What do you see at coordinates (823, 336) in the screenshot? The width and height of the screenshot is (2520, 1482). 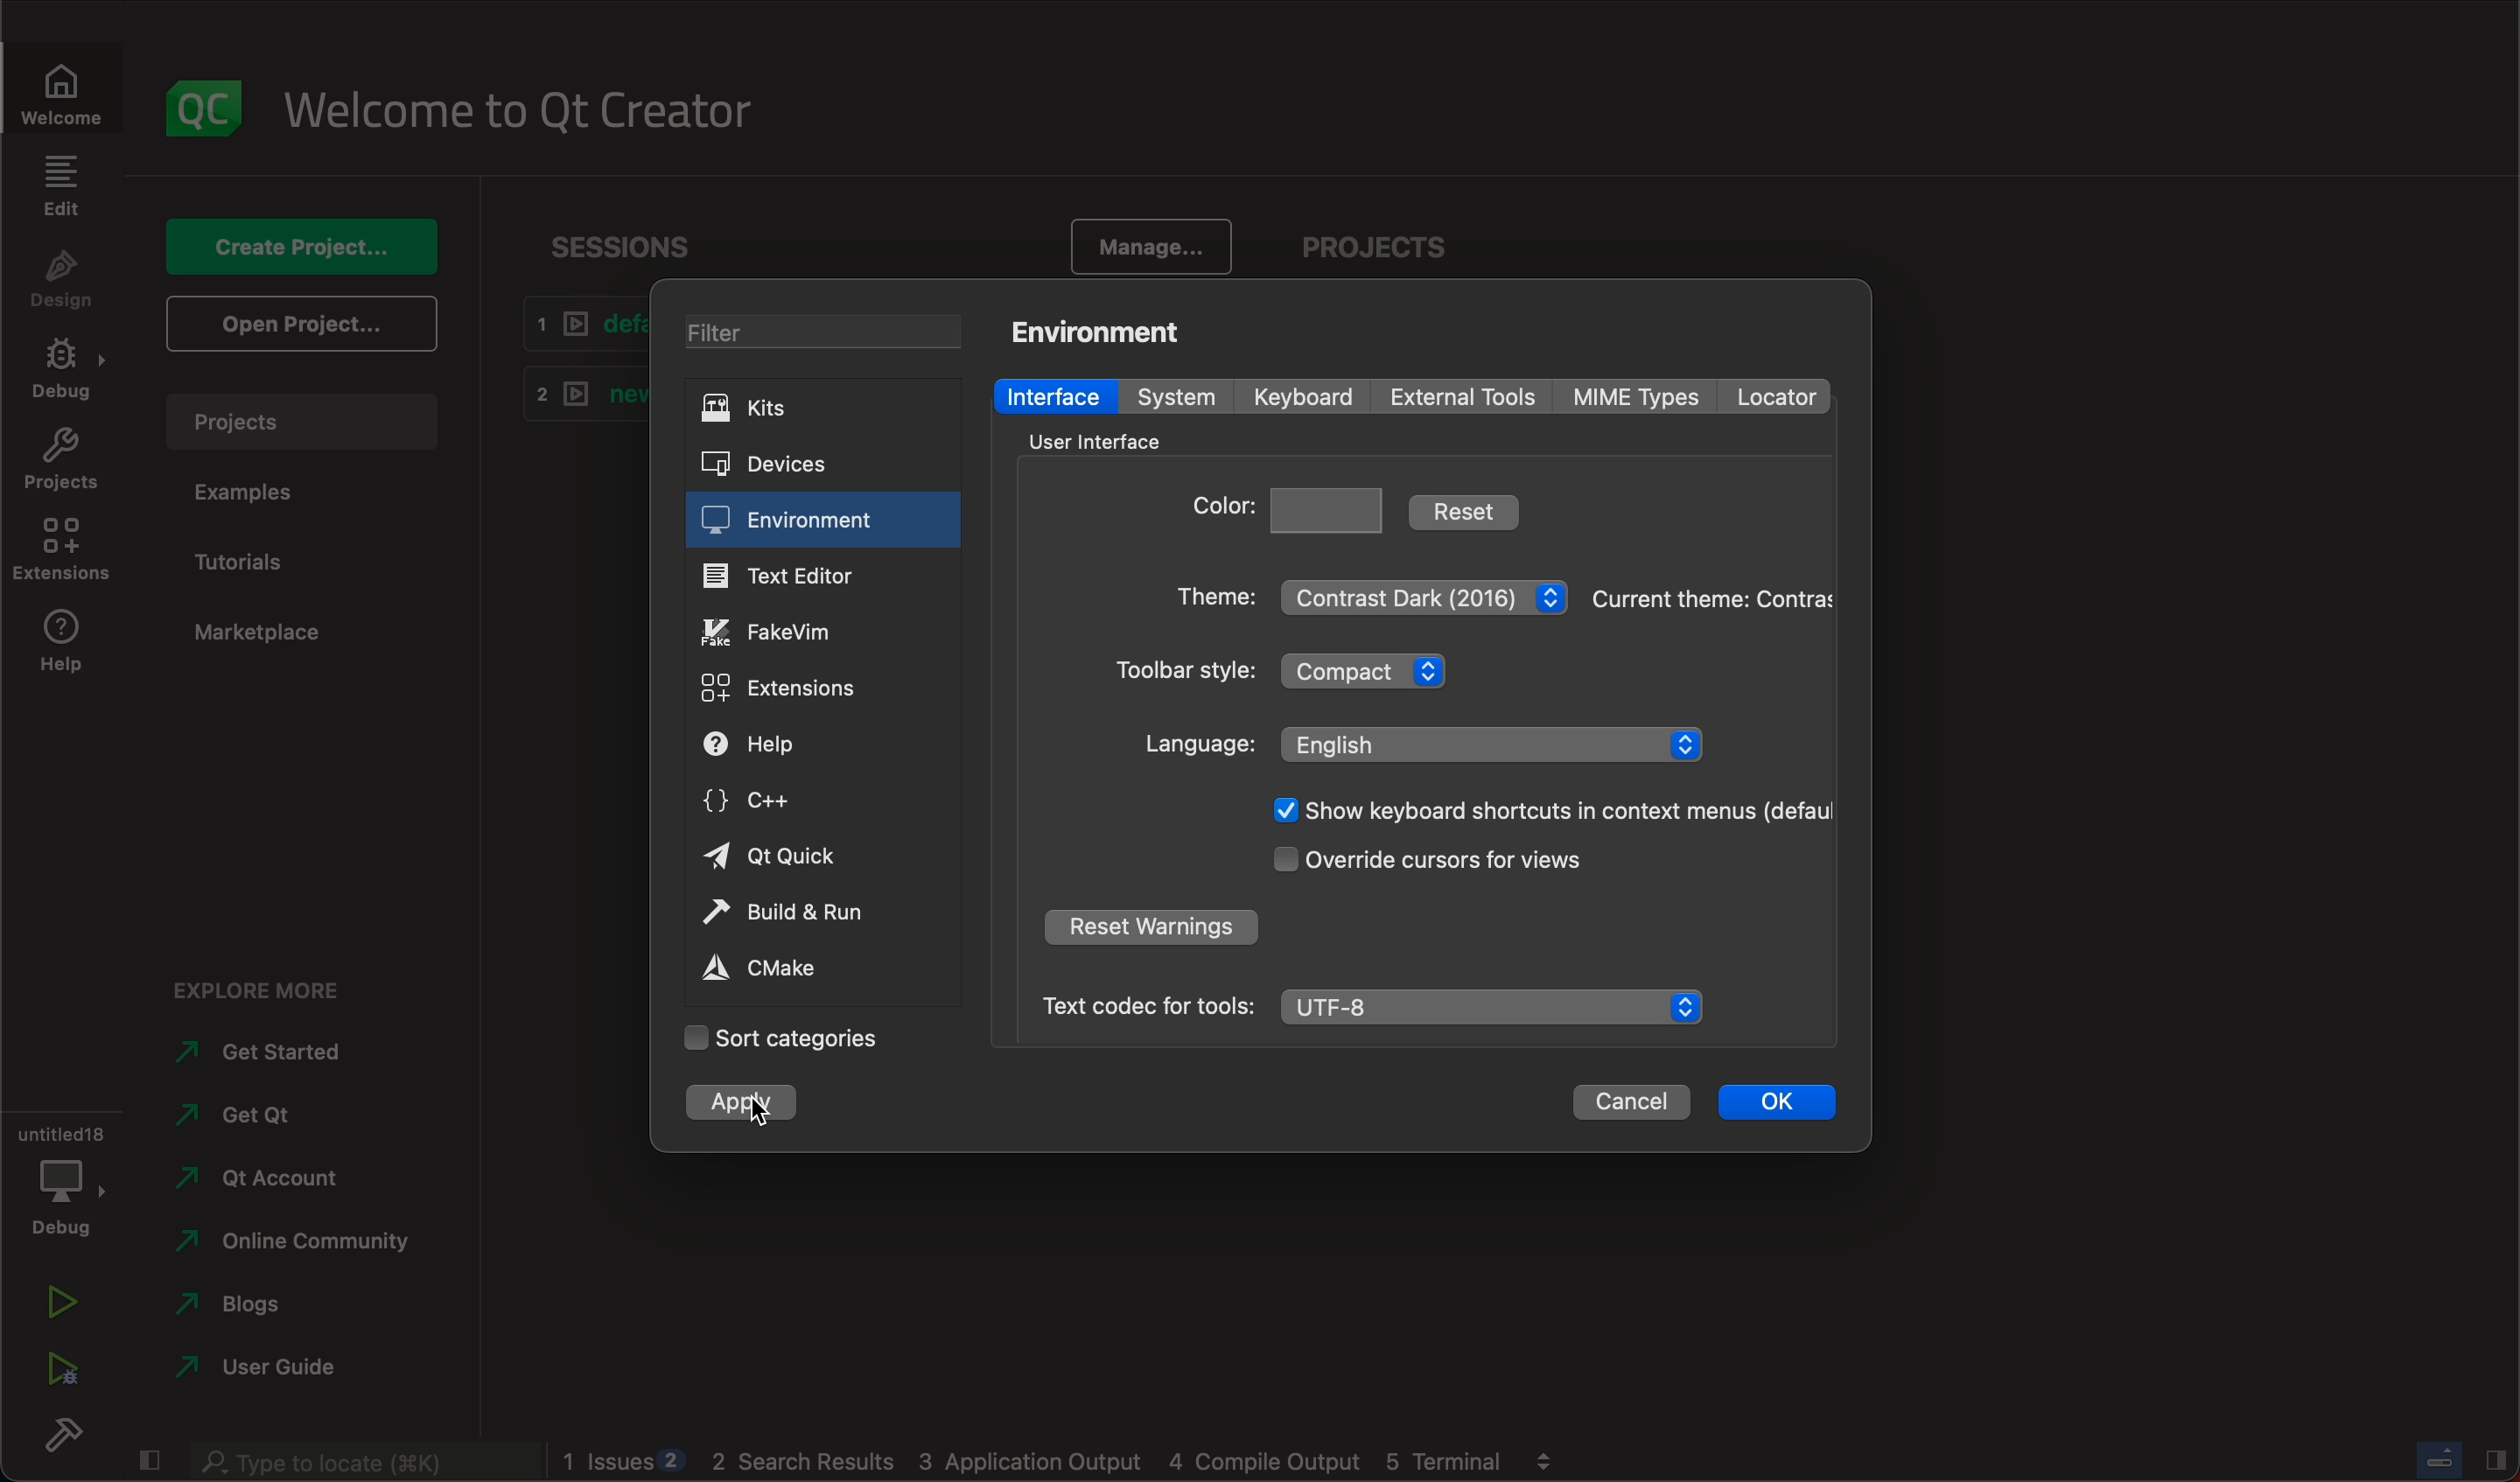 I see `filter` at bounding box center [823, 336].